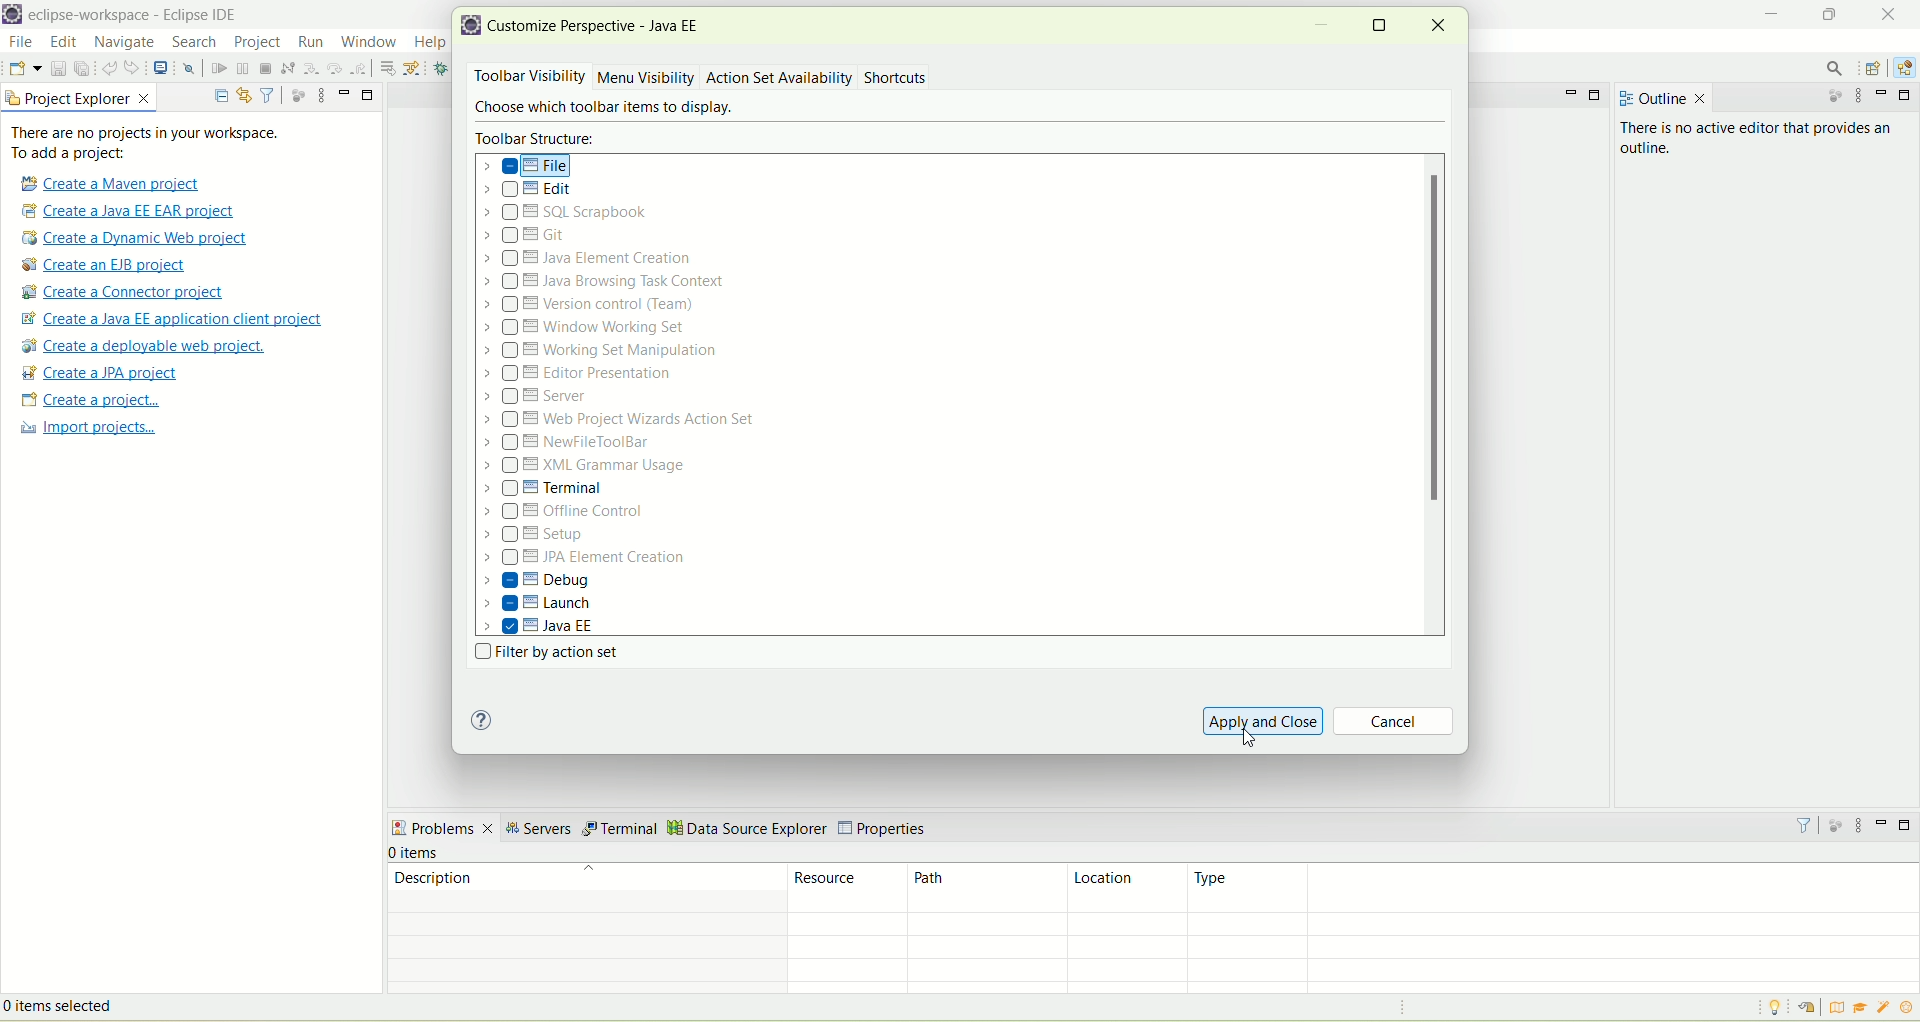  What do you see at coordinates (530, 166) in the screenshot?
I see `file` at bounding box center [530, 166].